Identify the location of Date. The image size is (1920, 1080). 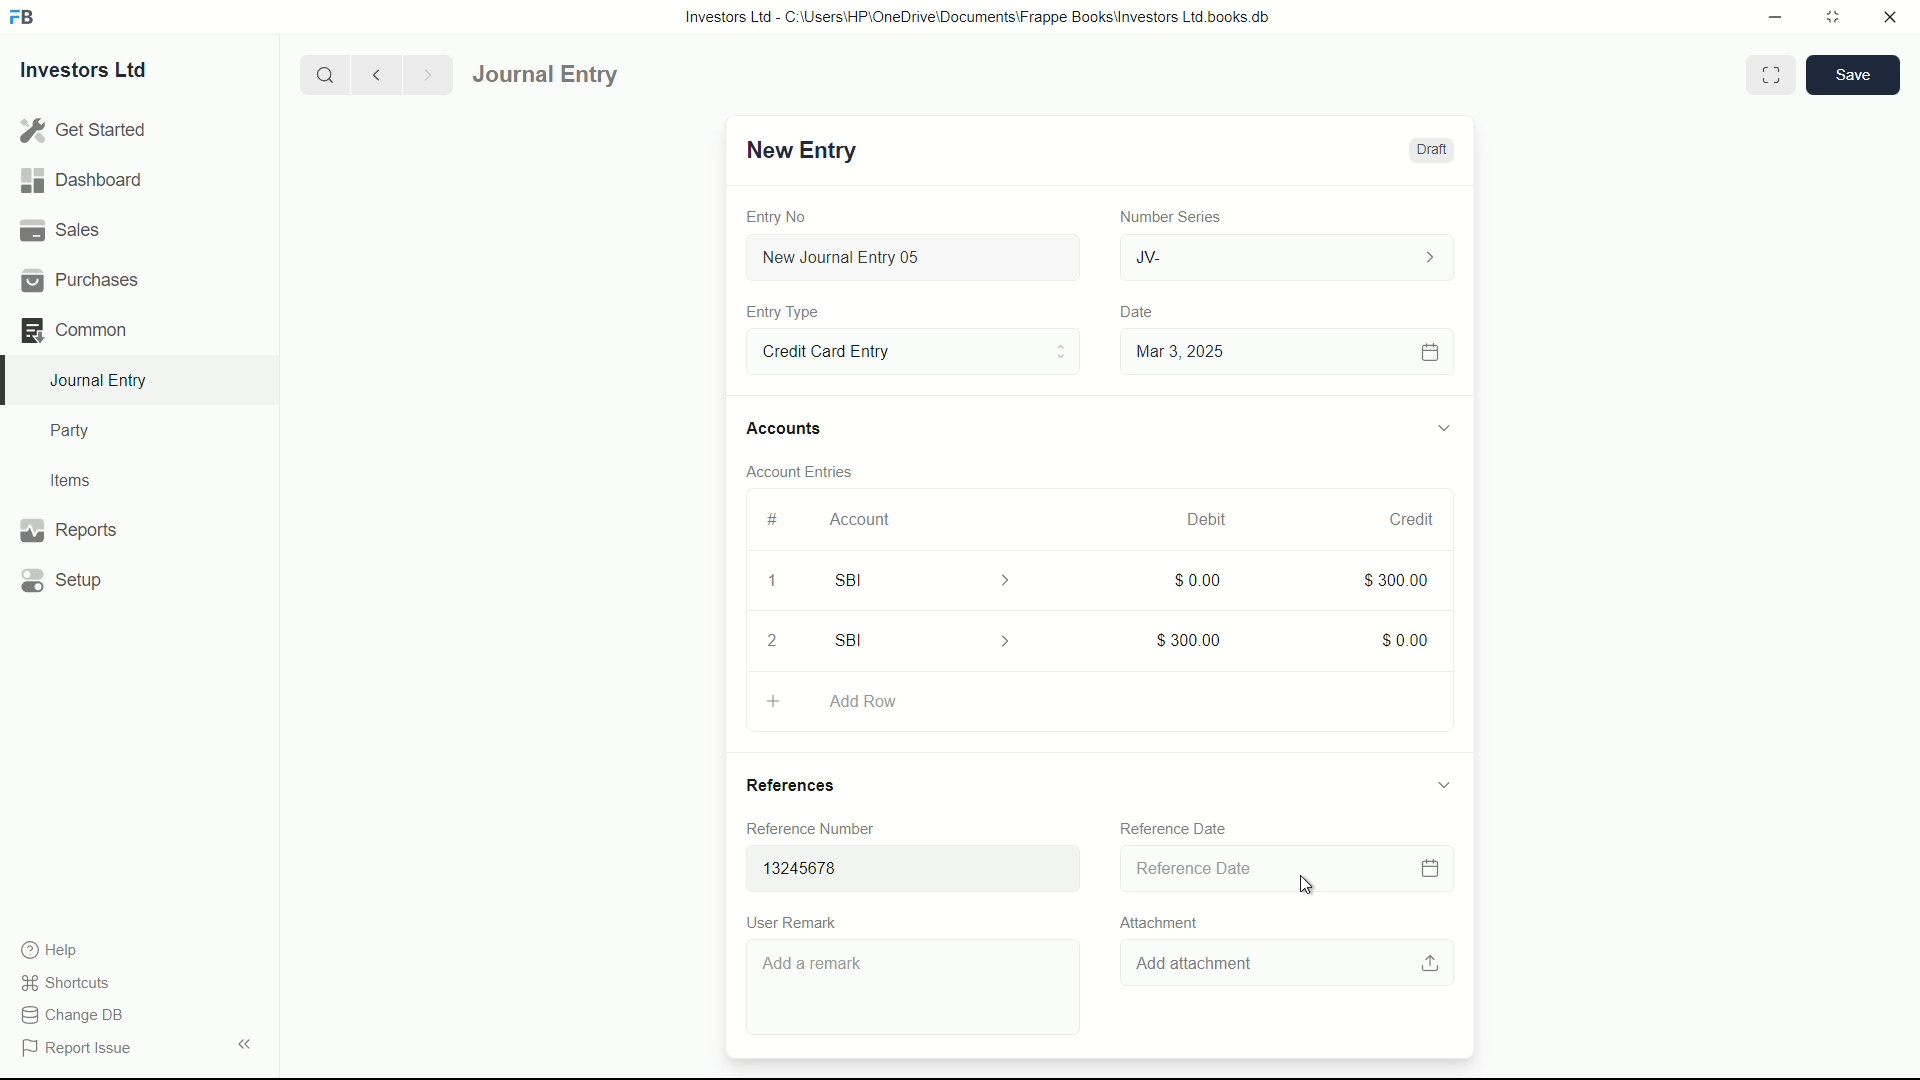
(1139, 312).